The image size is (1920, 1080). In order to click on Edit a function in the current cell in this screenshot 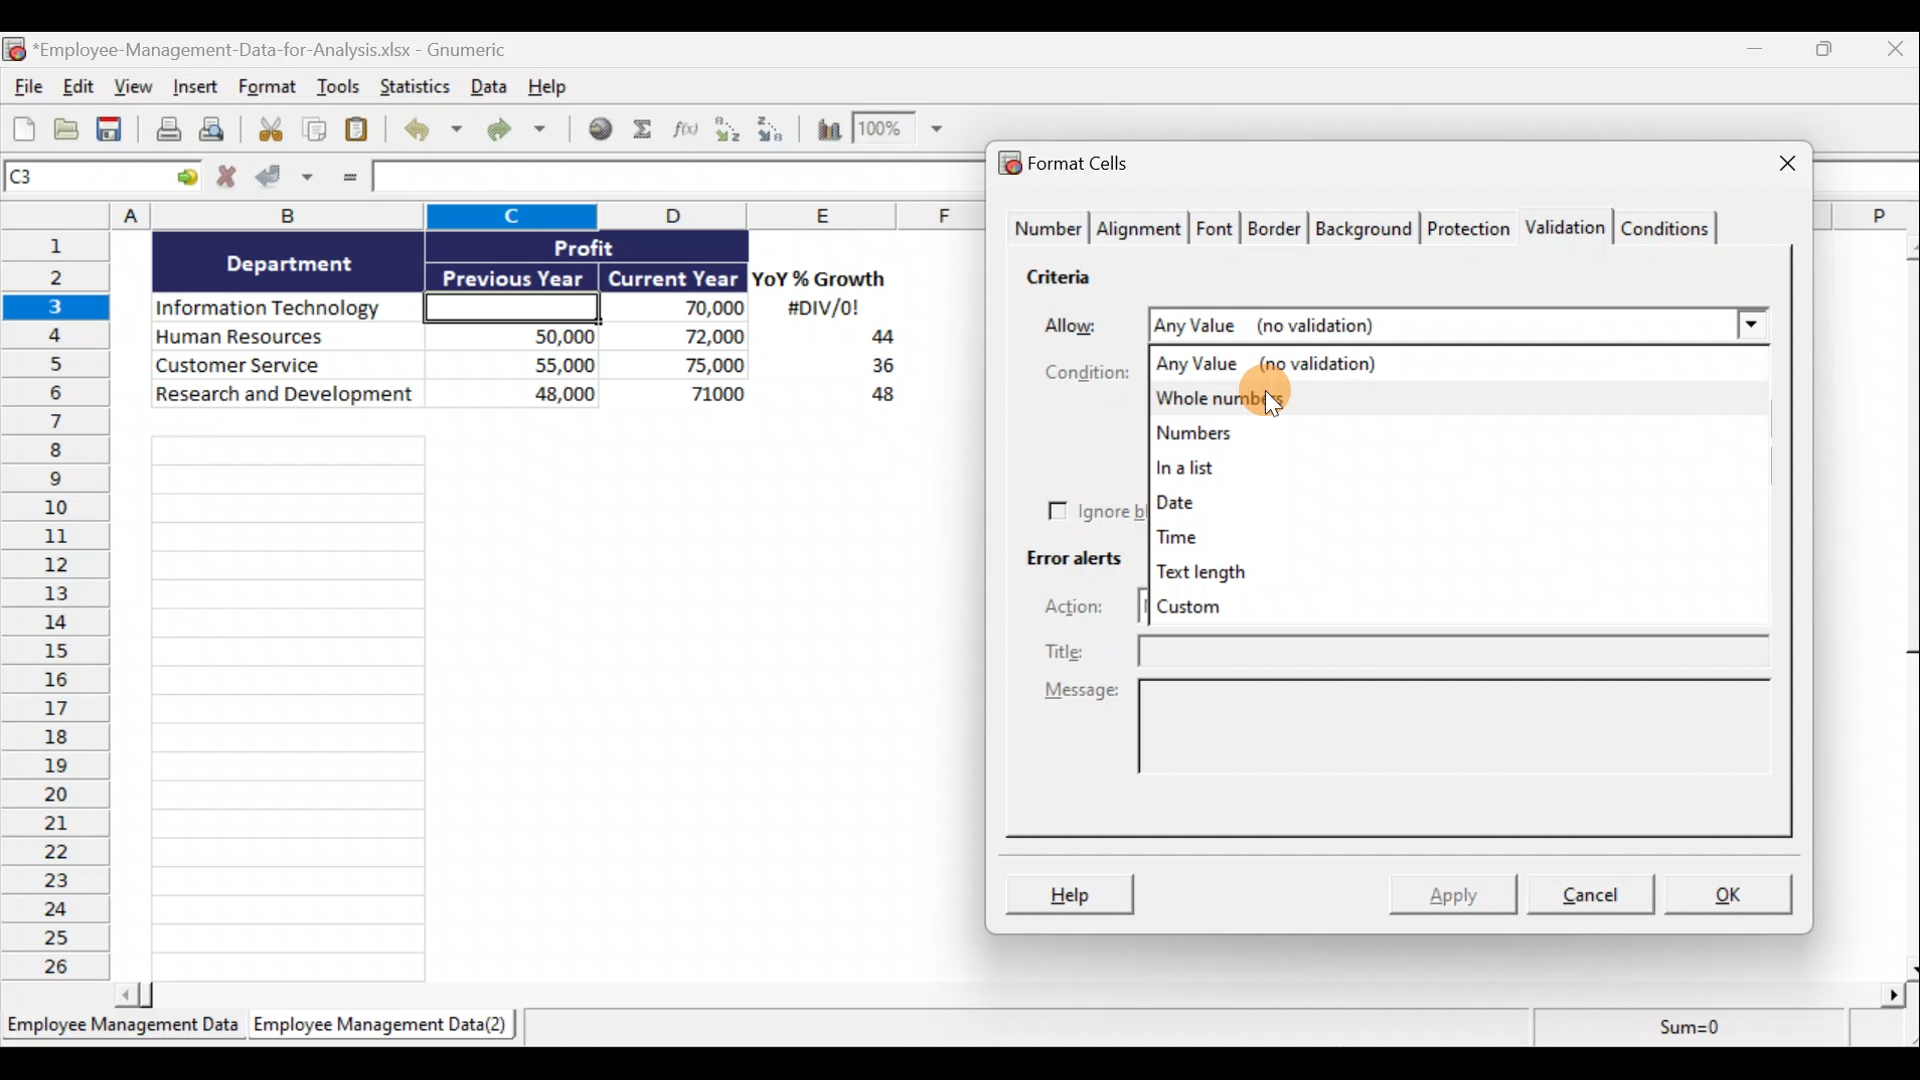, I will do `click(687, 128)`.